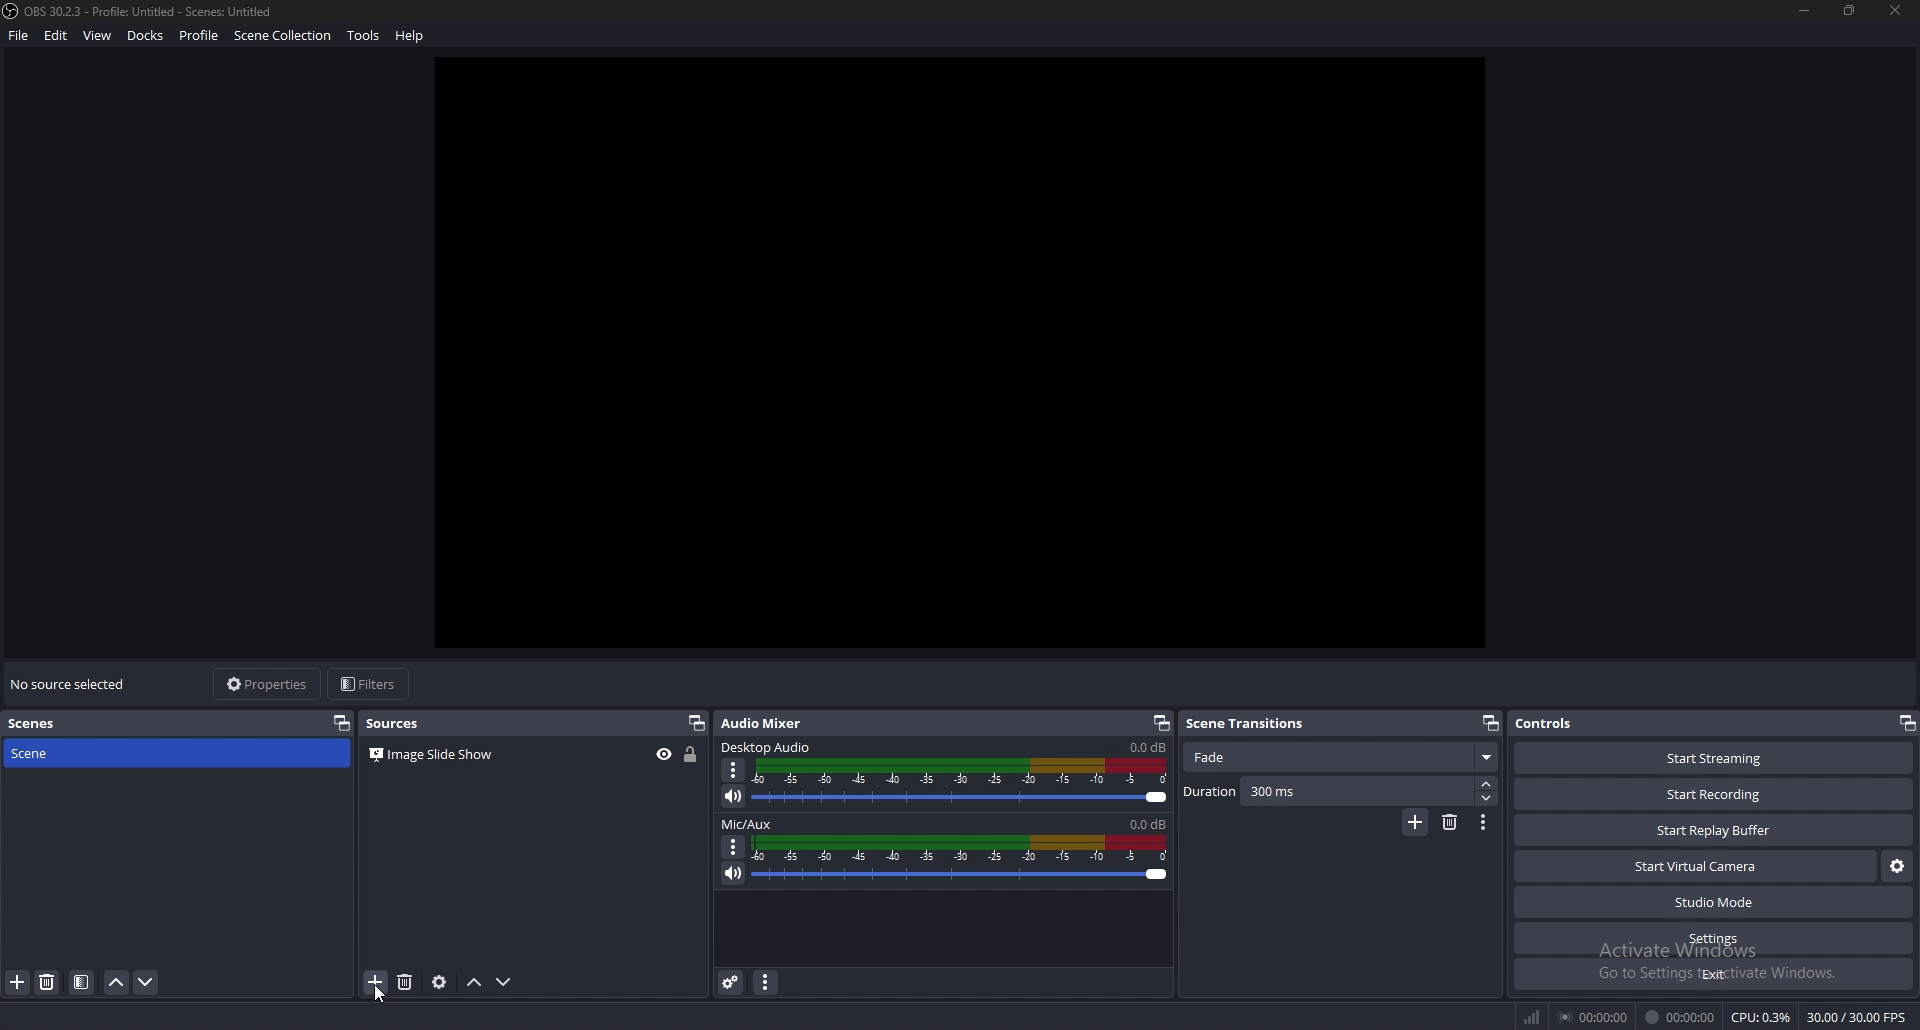  What do you see at coordinates (340, 724) in the screenshot?
I see `pop out` at bounding box center [340, 724].